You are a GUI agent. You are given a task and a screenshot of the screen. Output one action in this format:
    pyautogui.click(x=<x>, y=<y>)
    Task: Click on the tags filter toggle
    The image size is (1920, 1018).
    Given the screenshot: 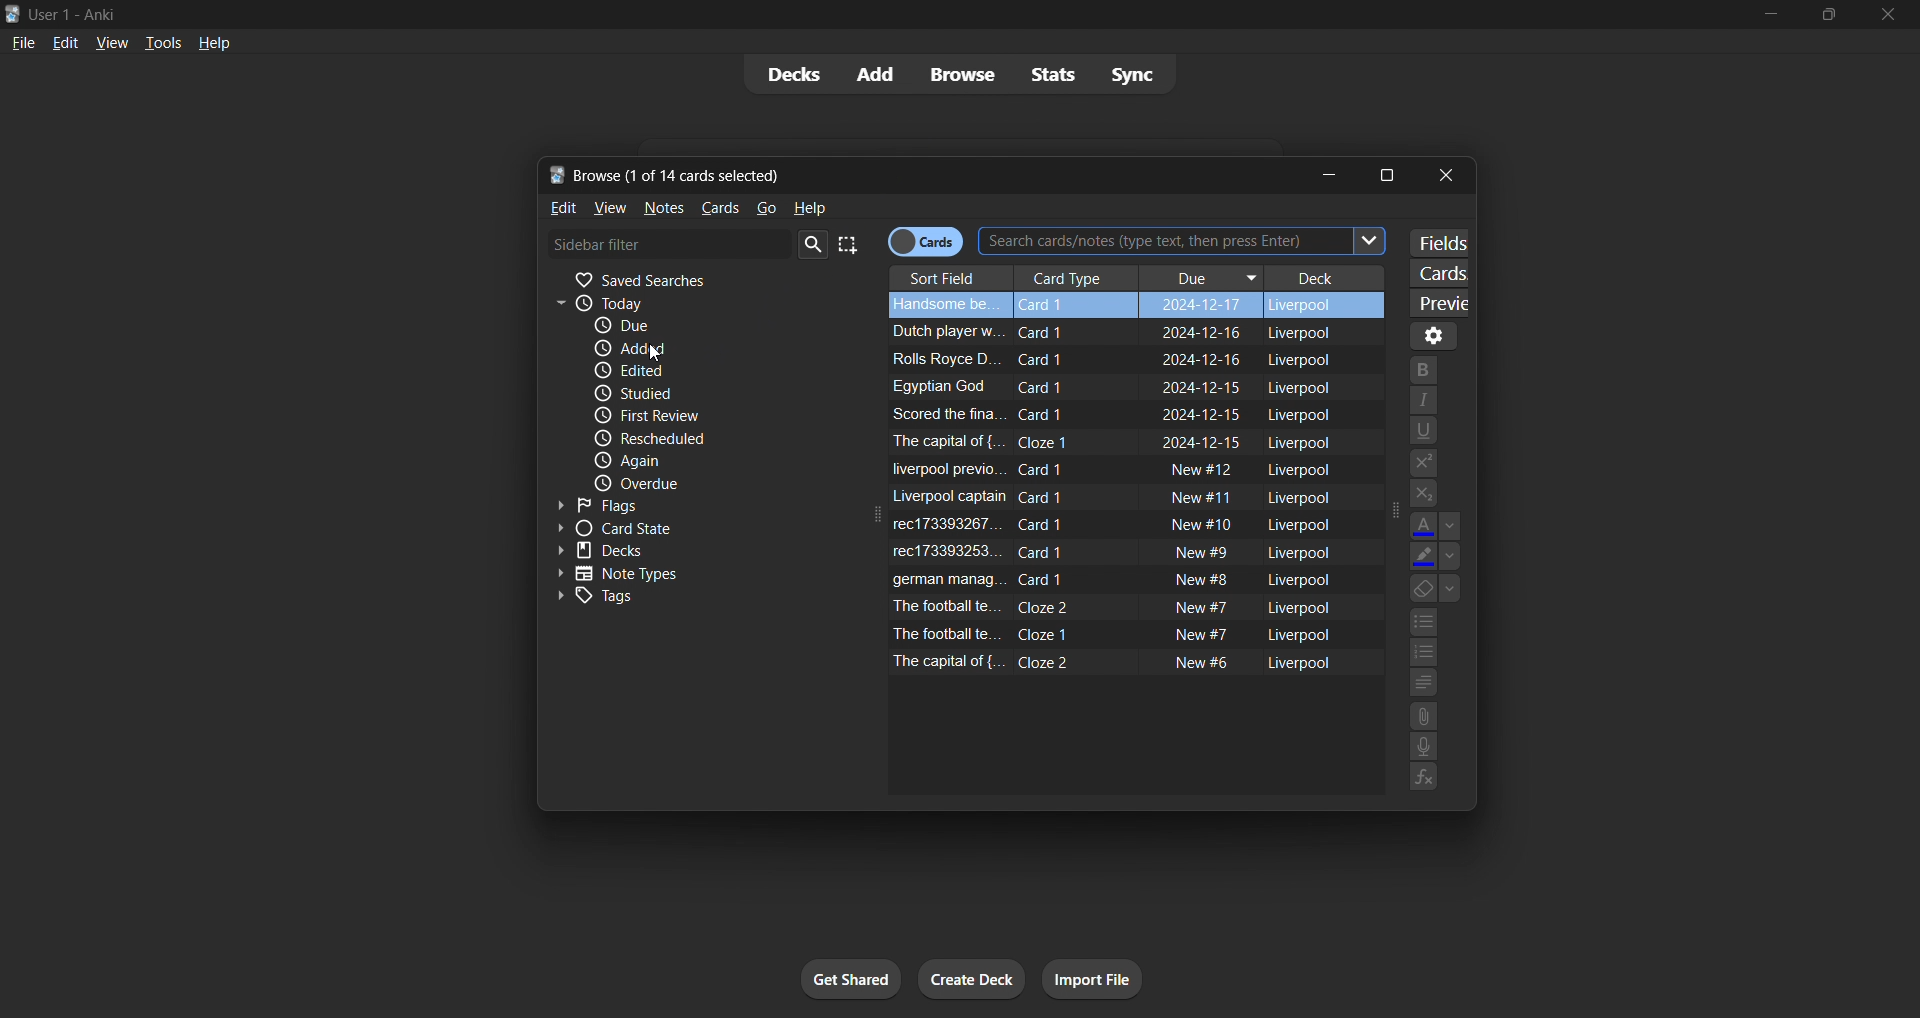 What is the action you would take?
    pyautogui.click(x=695, y=598)
    